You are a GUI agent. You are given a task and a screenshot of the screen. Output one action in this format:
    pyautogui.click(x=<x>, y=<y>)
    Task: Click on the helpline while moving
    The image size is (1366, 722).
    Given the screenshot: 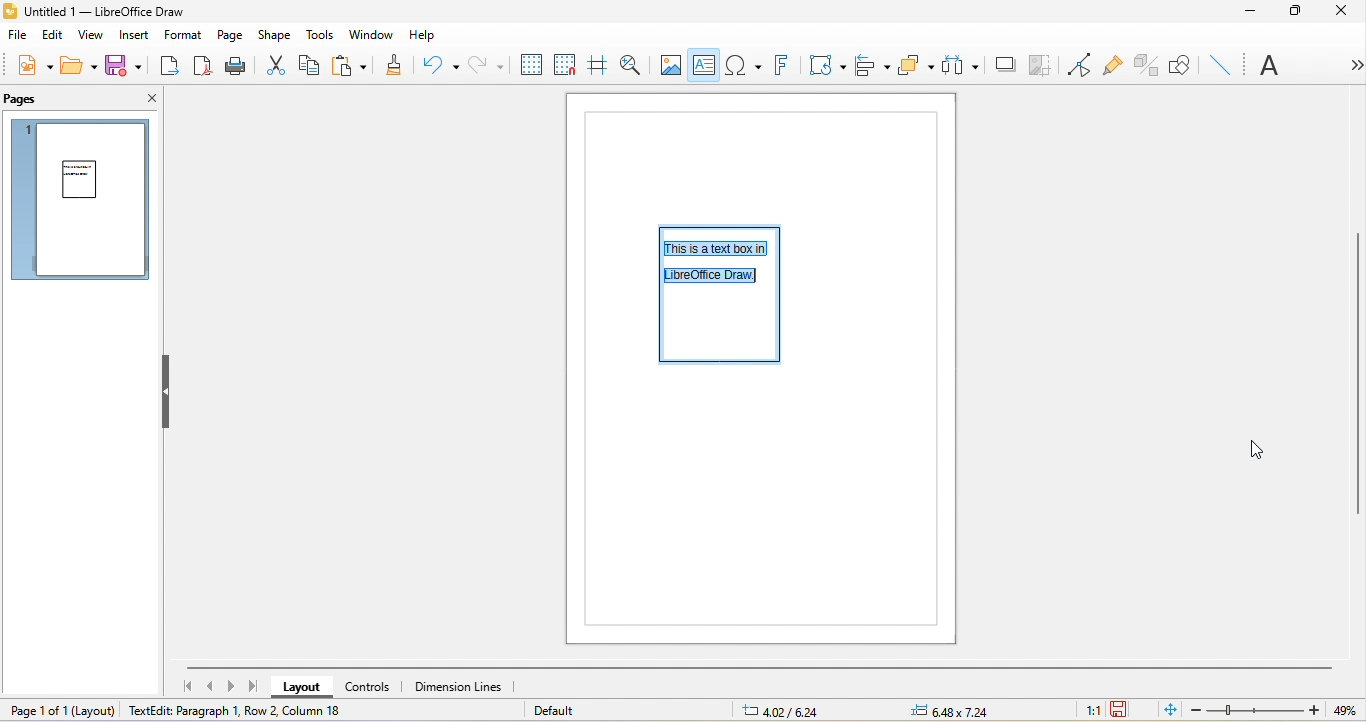 What is the action you would take?
    pyautogui.click(x=596, y=65)
    